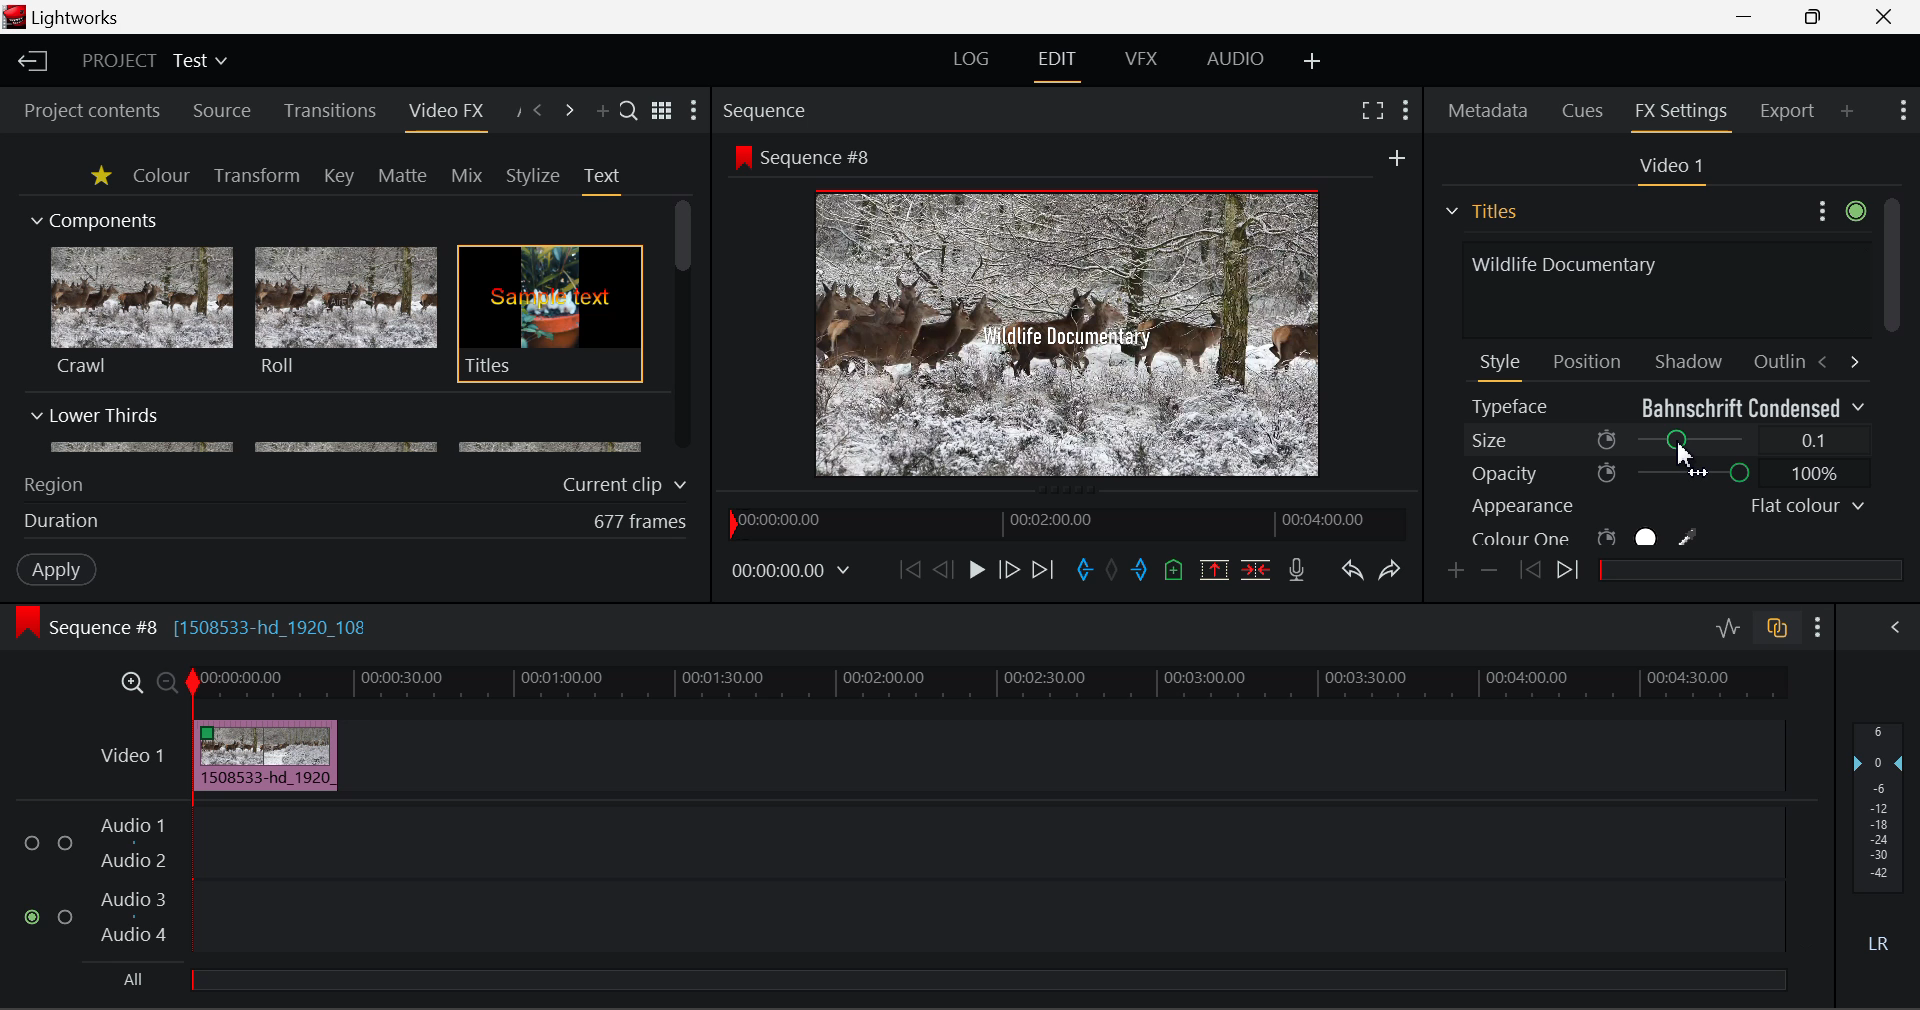 Image resolution: width=1920 pixels, height=1010 pixels. I want to click on Project Timeline, so click(989, 684).